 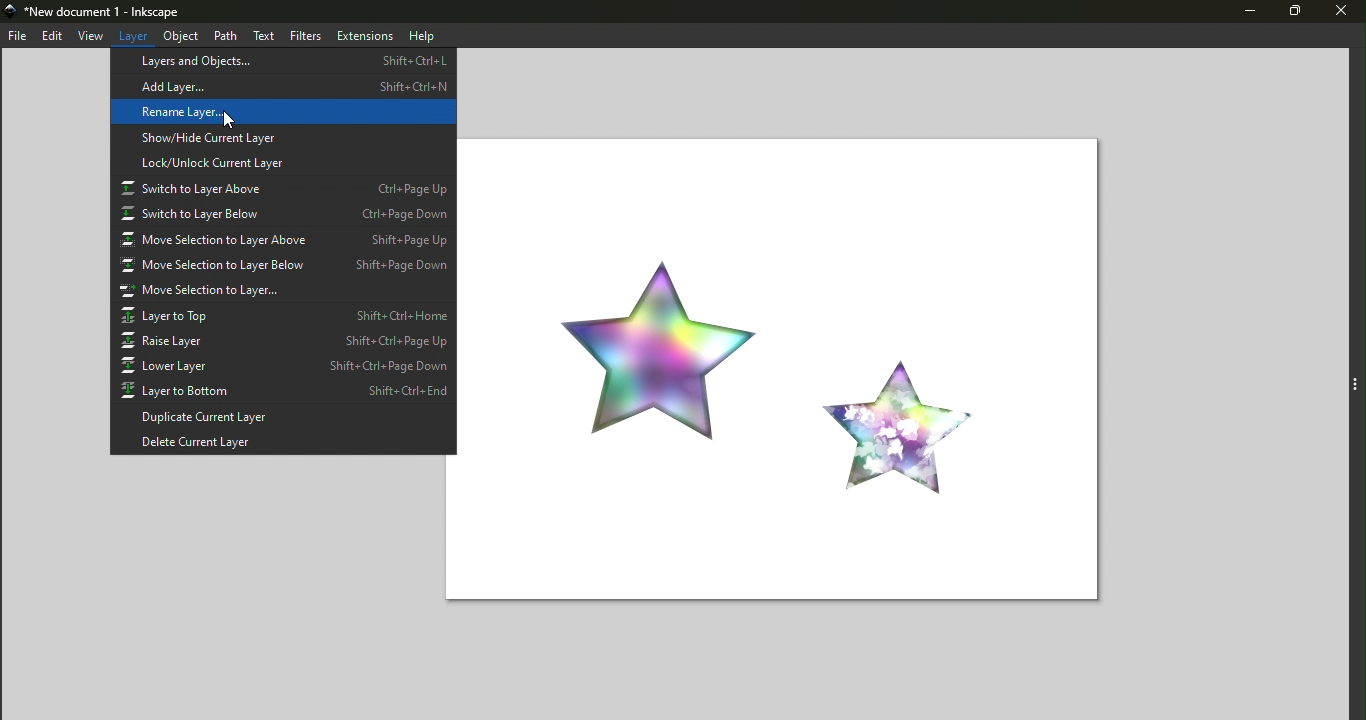 What do you see at coordinates (306, 35) in the screenshot?
I see `filters` at bounding box center [306, 35].